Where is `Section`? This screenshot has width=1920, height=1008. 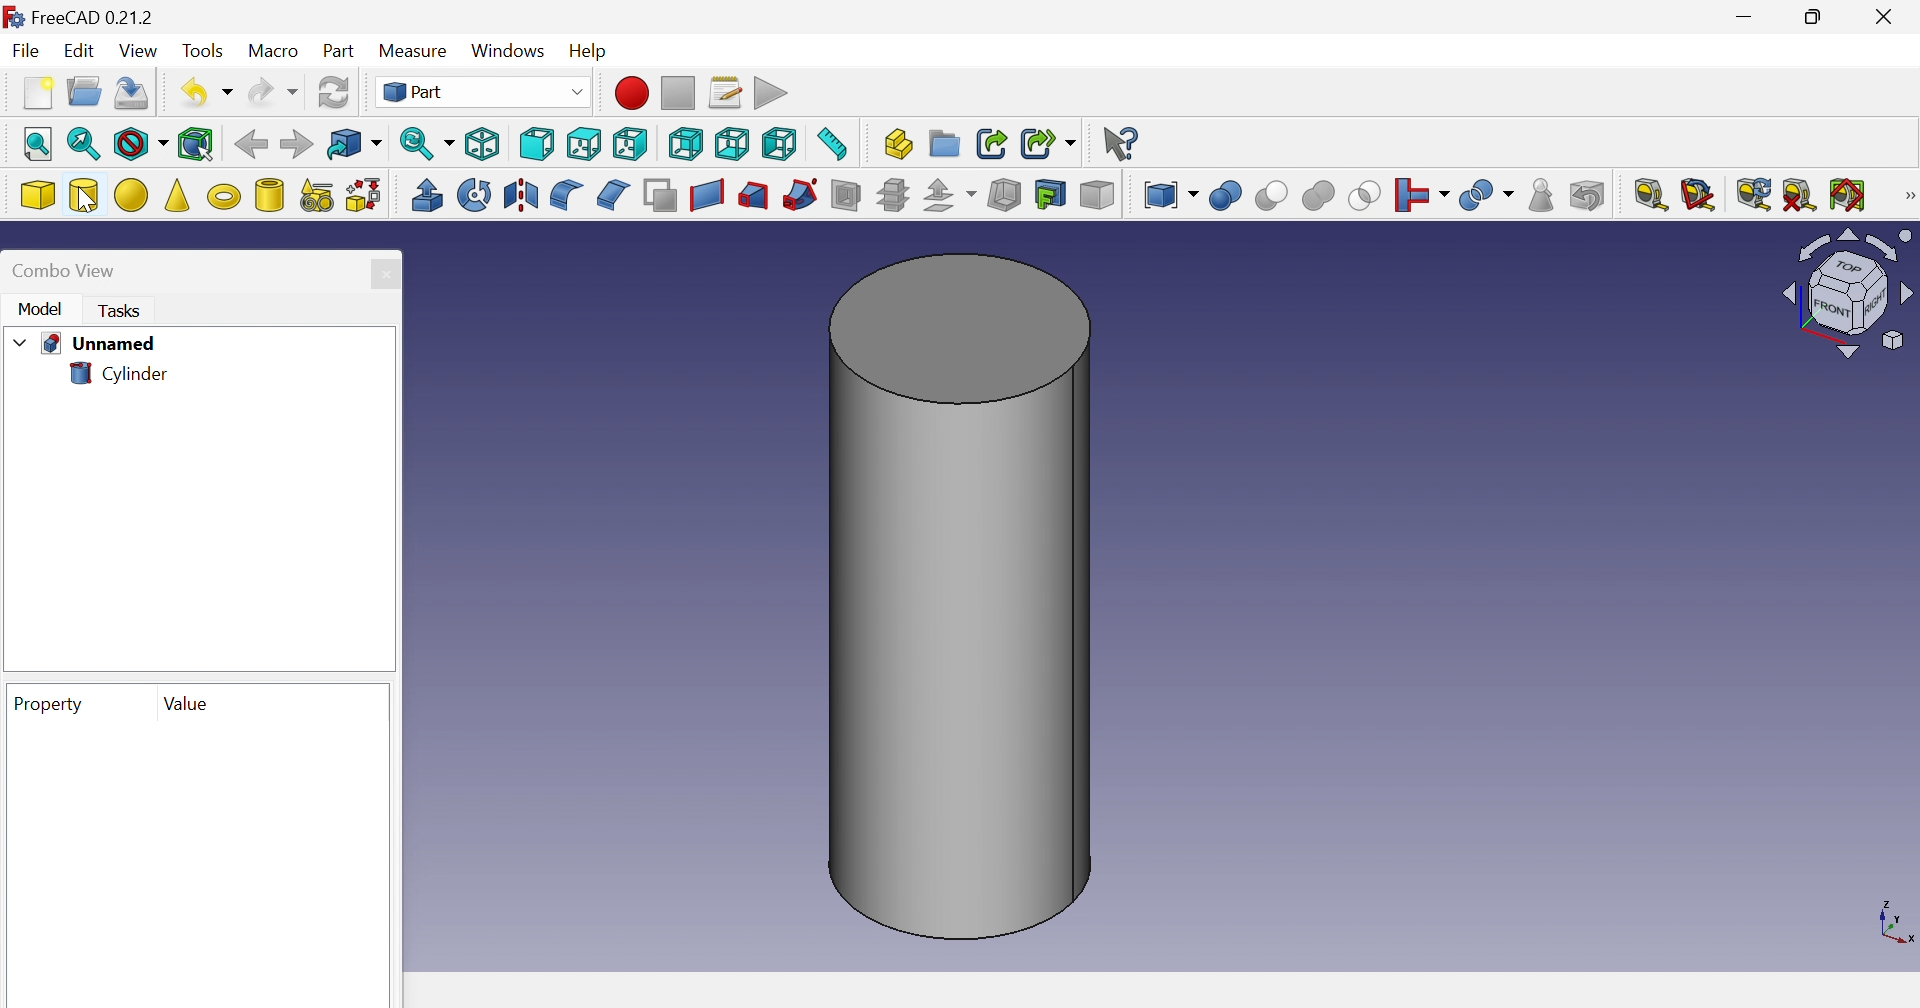
Section is located at coordinates (799, 195).